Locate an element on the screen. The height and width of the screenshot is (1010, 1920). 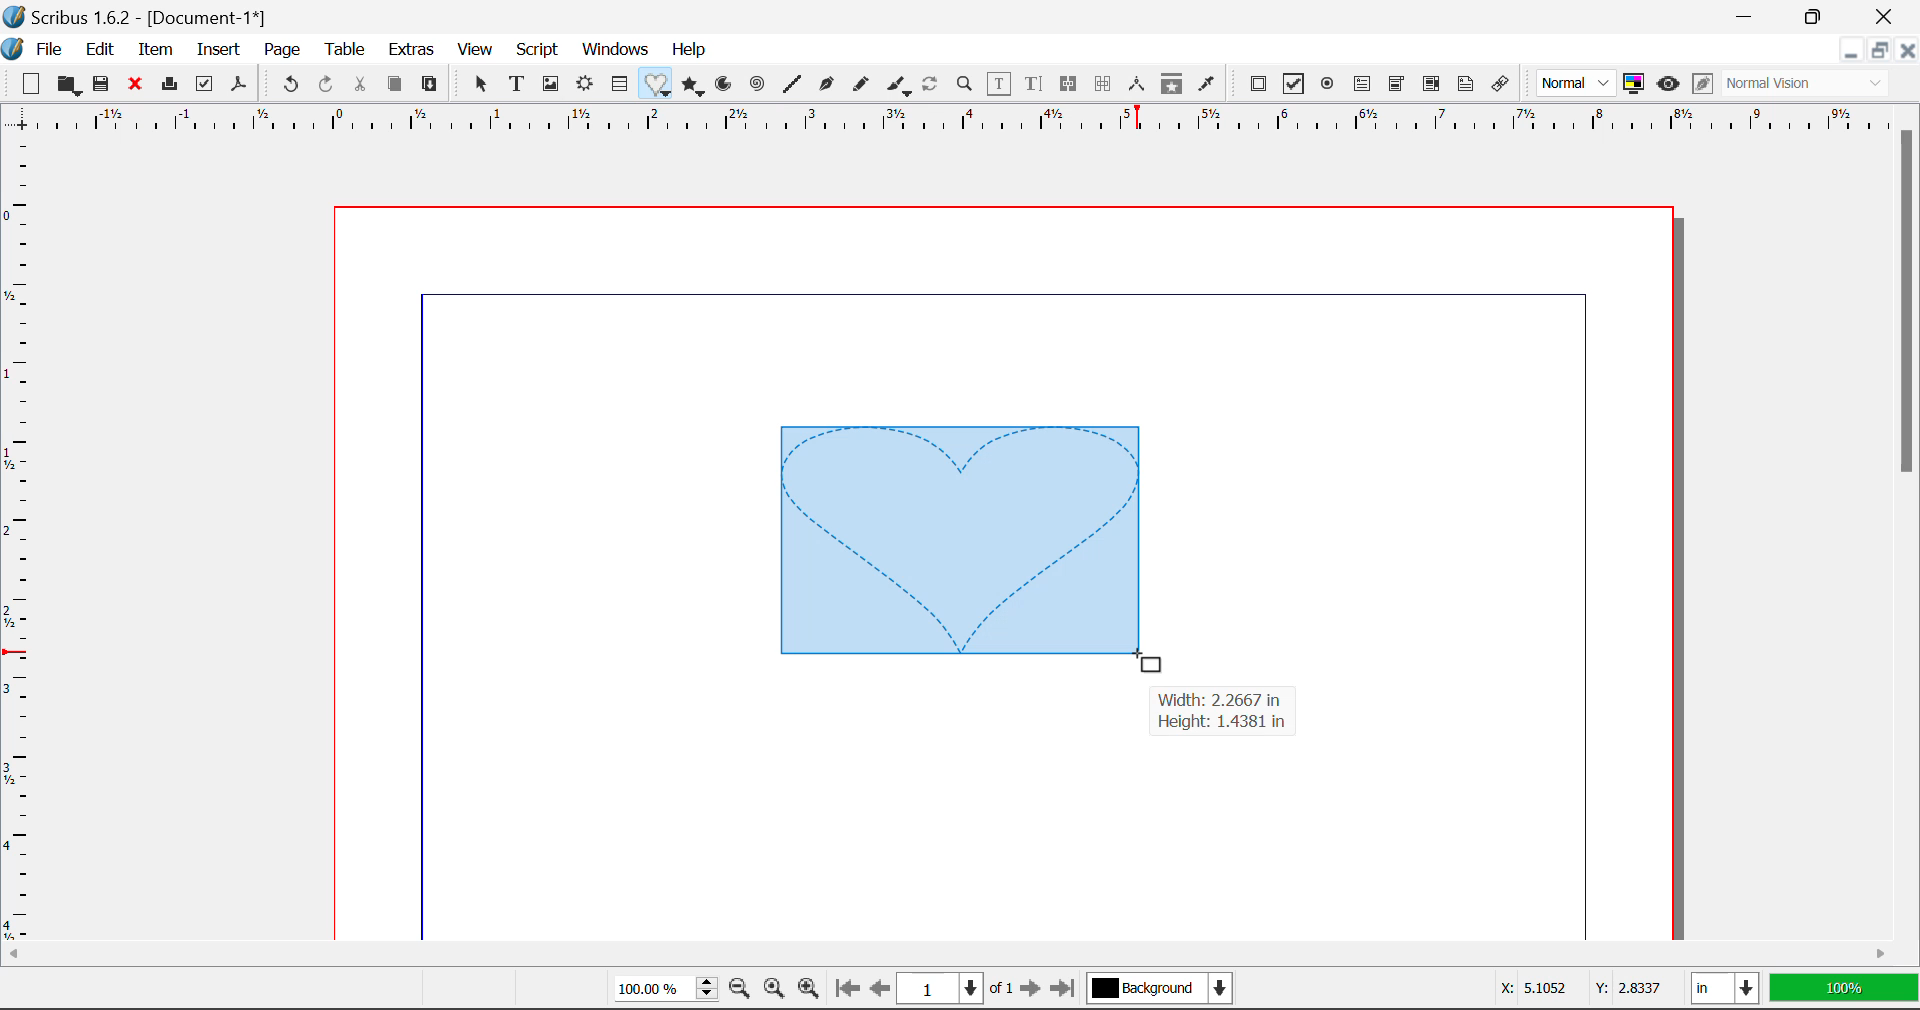
Text Annotation is located at coordinates (1464, 85).